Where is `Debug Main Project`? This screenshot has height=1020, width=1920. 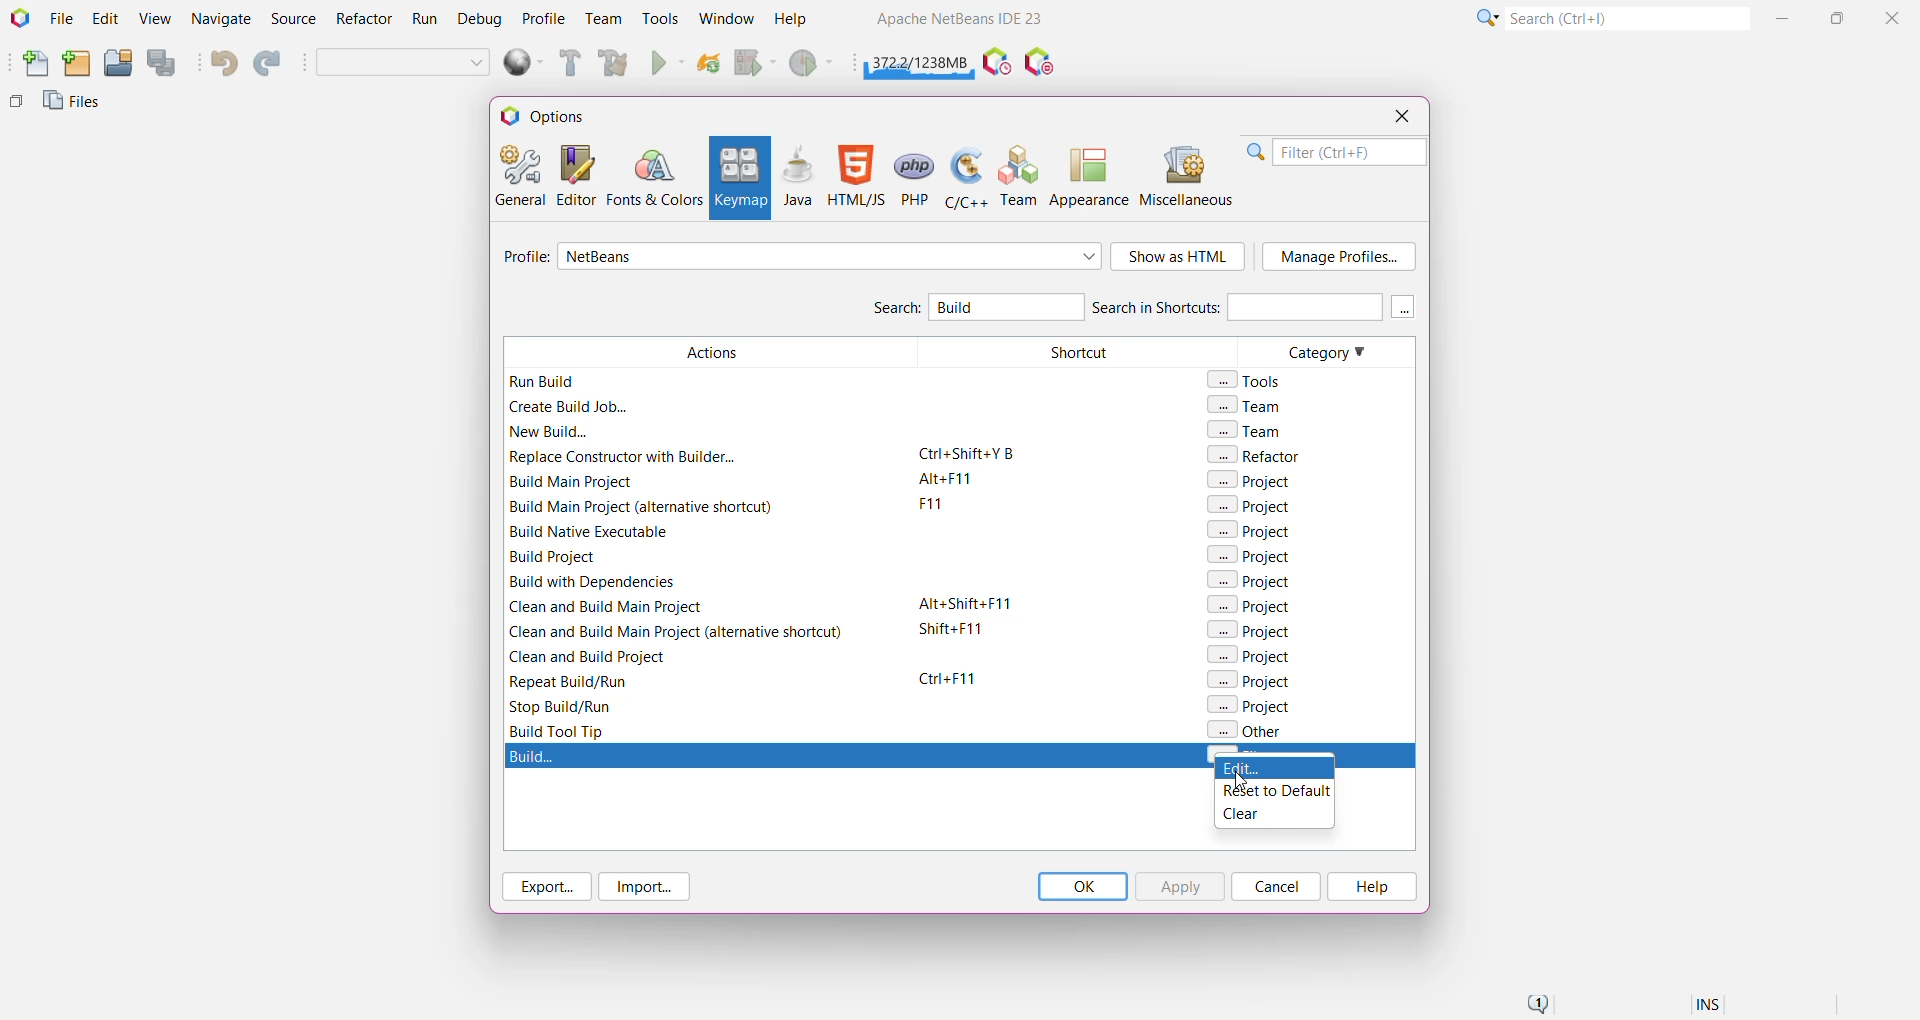 Debug Main Project is located at coordinates (754, 63).